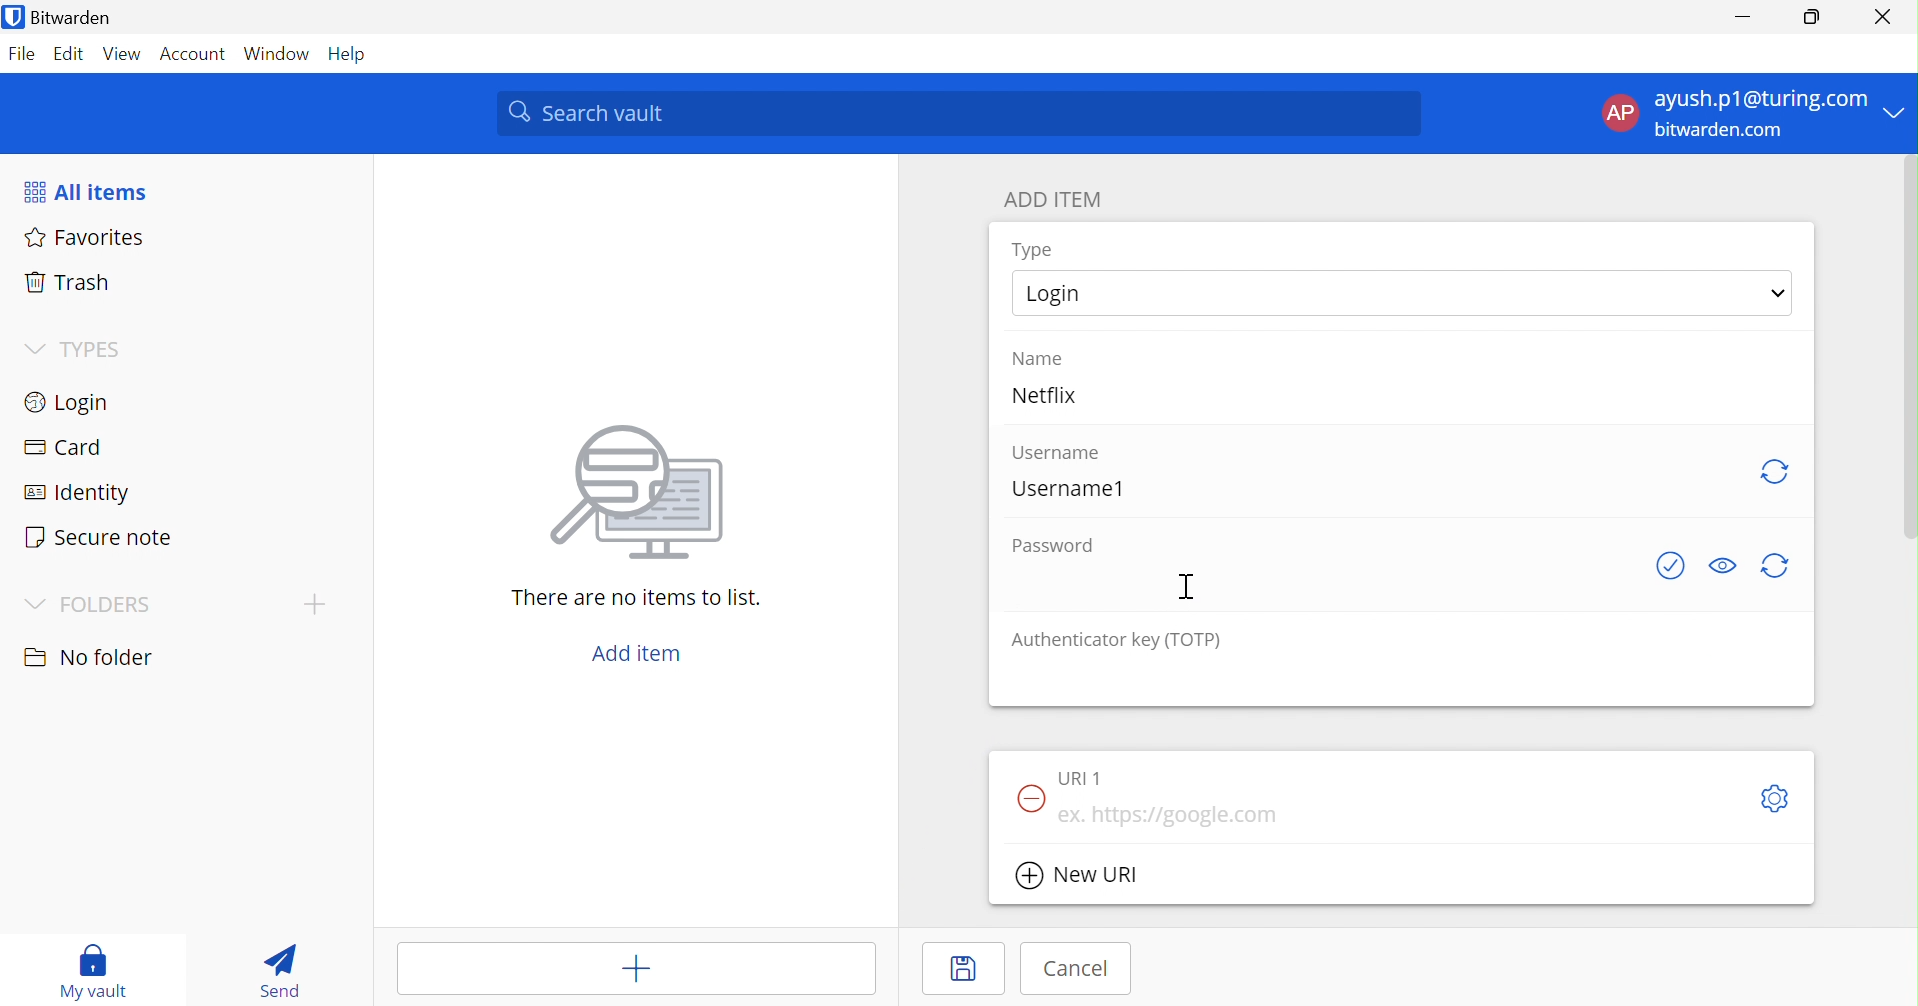 This screenshot has width=1918, height=1006. Describe the element at coordinates (89, 657) in the screenshot. I see `No folder` at that location.